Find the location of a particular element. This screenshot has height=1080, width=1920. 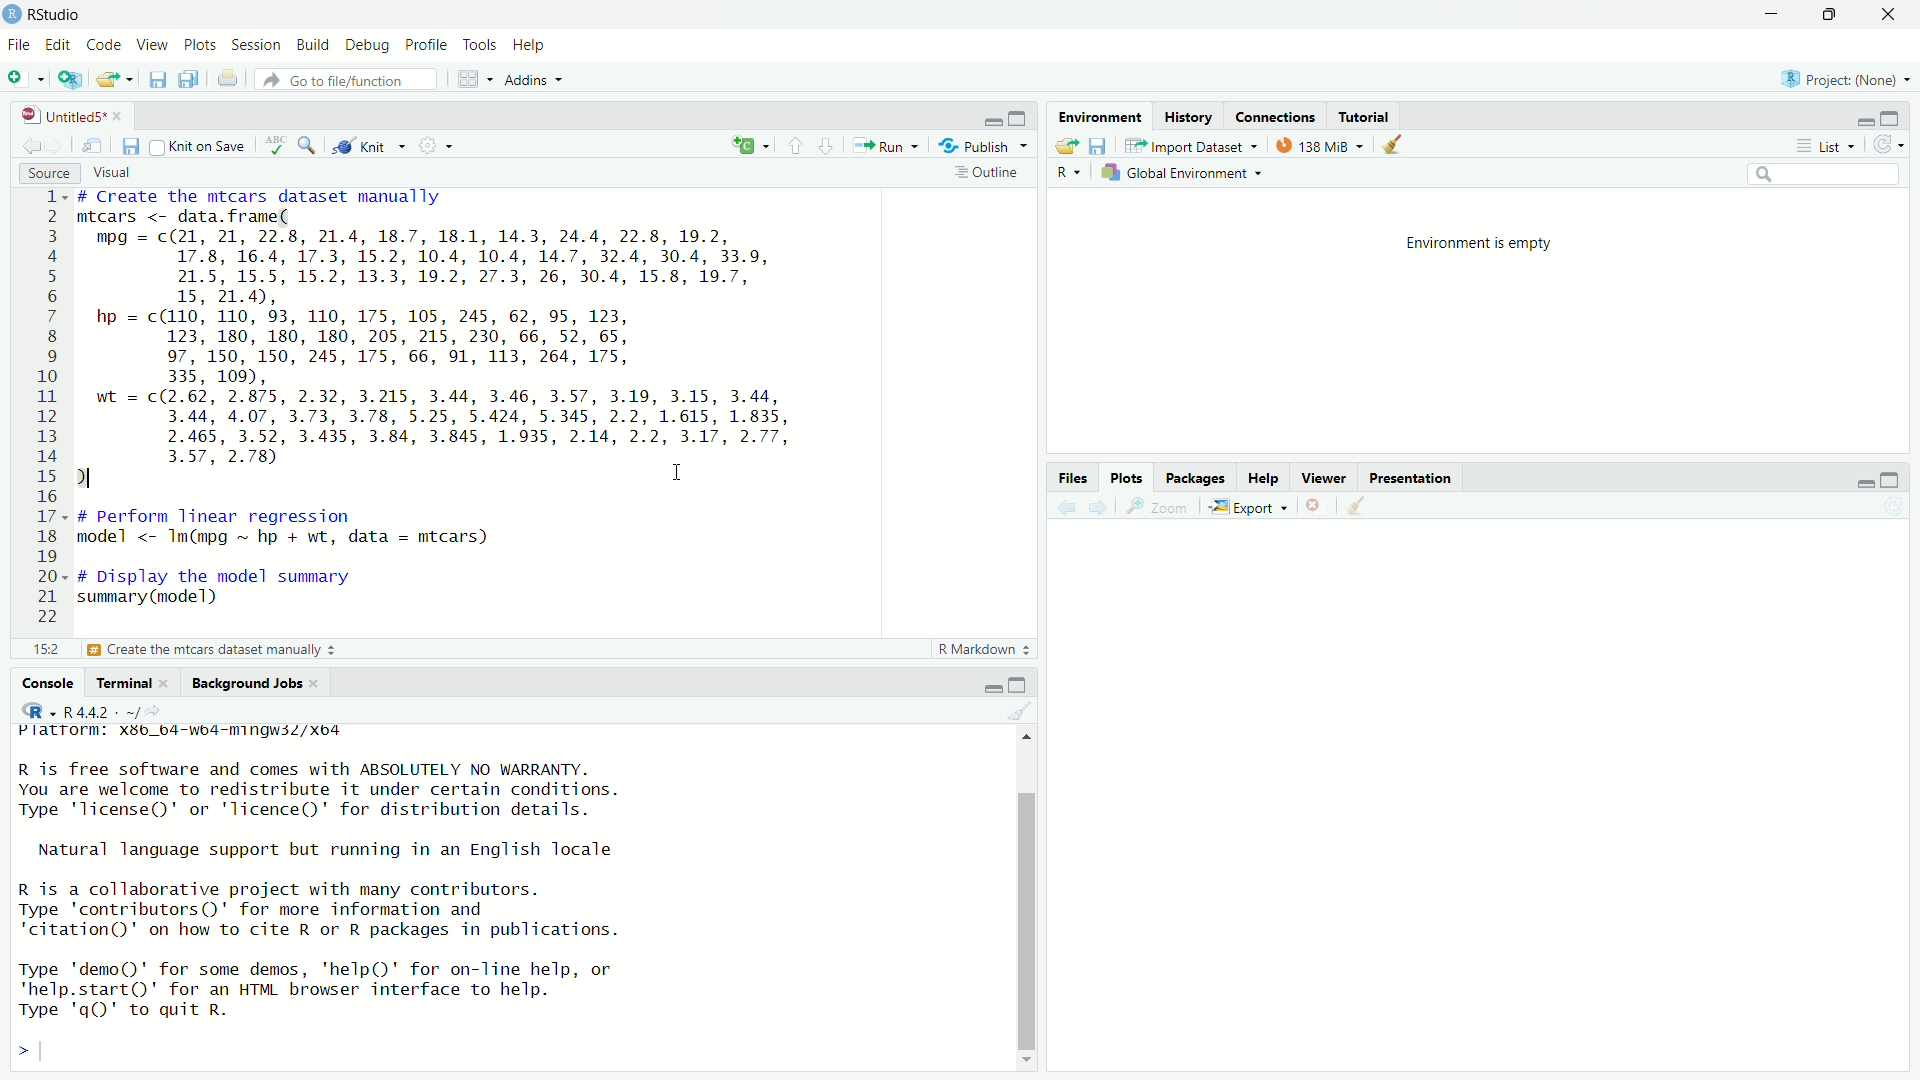

save all is located at coordinates (193, 78).